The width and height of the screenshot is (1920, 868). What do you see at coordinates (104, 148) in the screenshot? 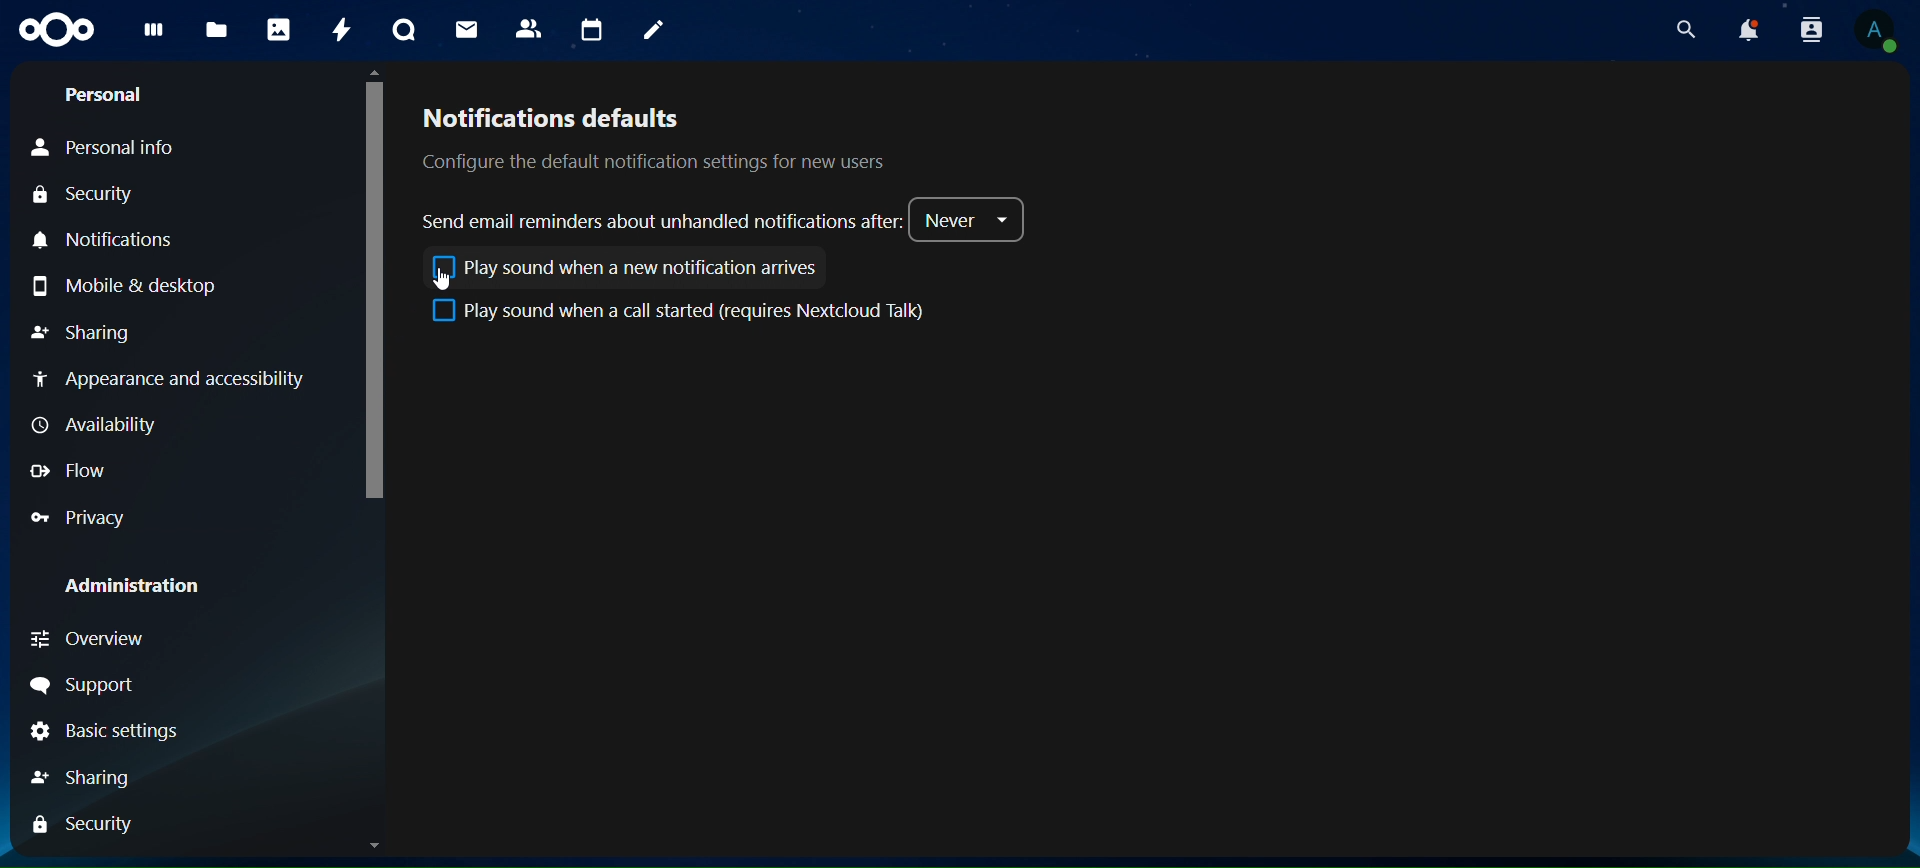
I see `Personal Info` at bounding box center [104, 148].